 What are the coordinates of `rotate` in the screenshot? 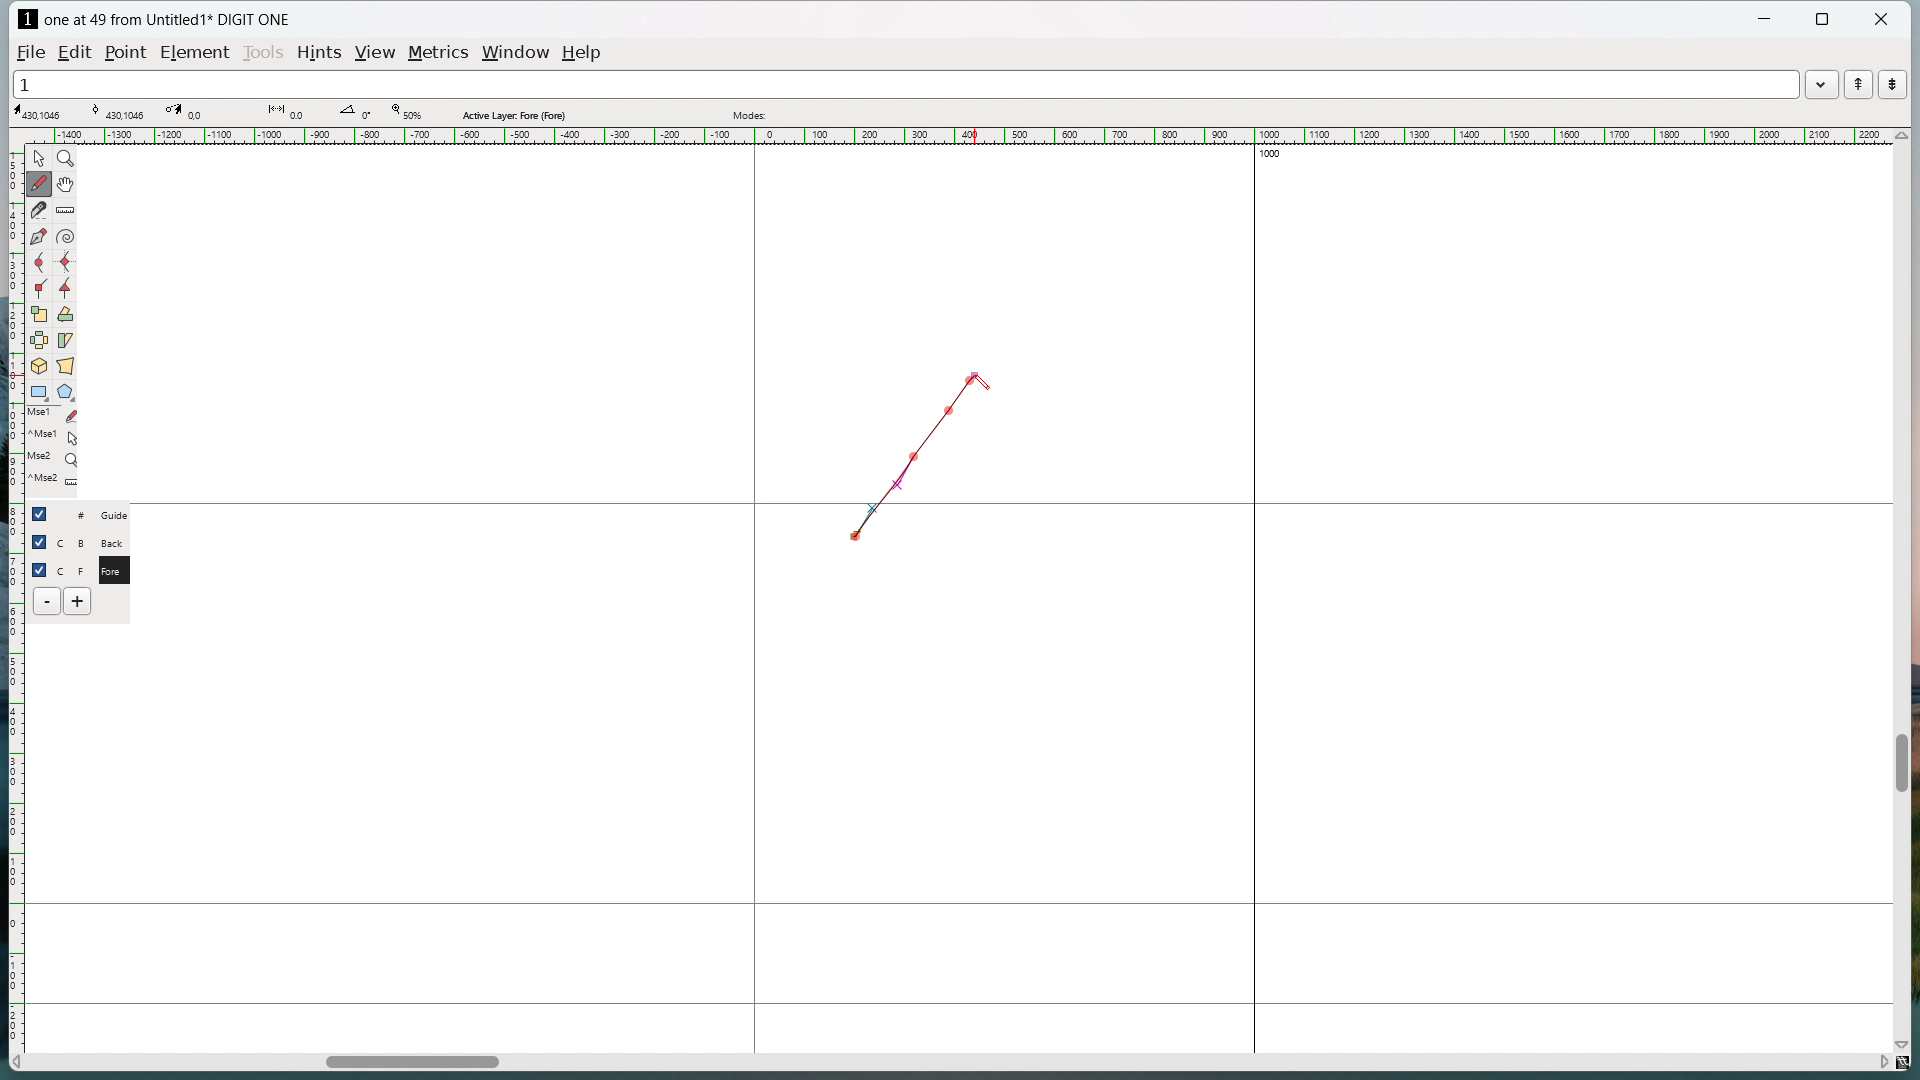 It's located at (65, 314).